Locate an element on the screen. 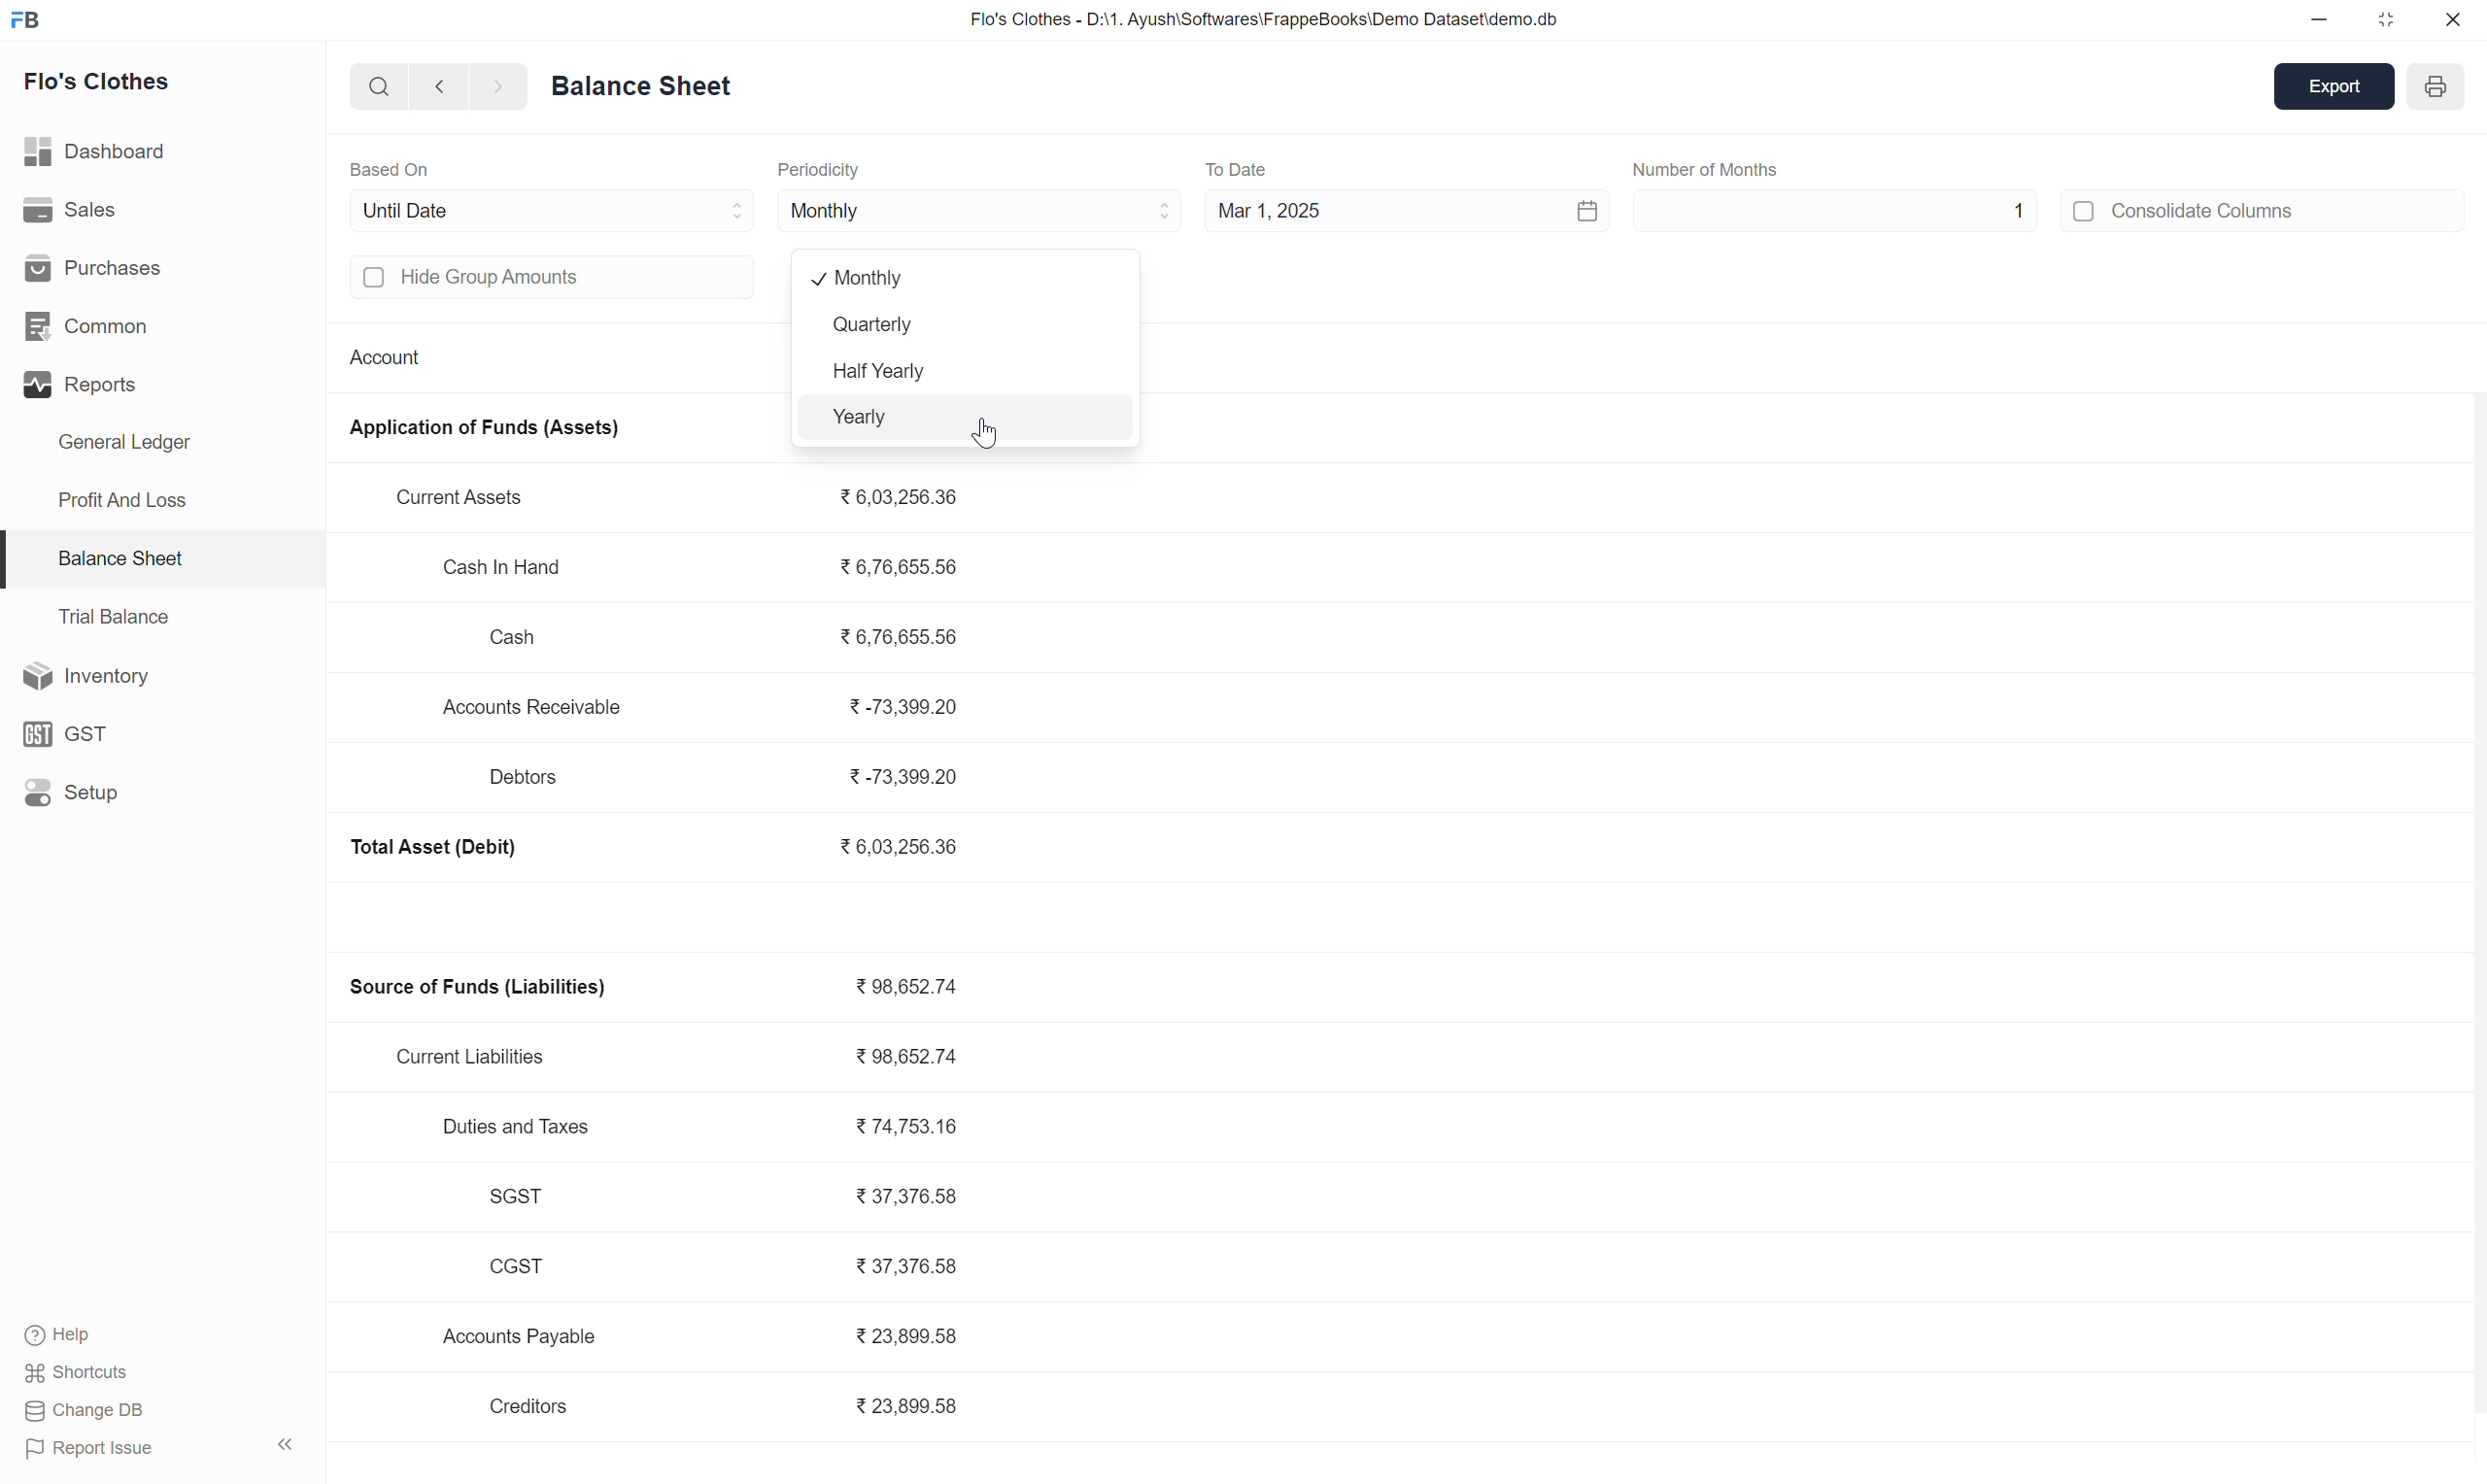 The image size is (2487, 1484). 98,652.74 is located at coordinates (912, 987).